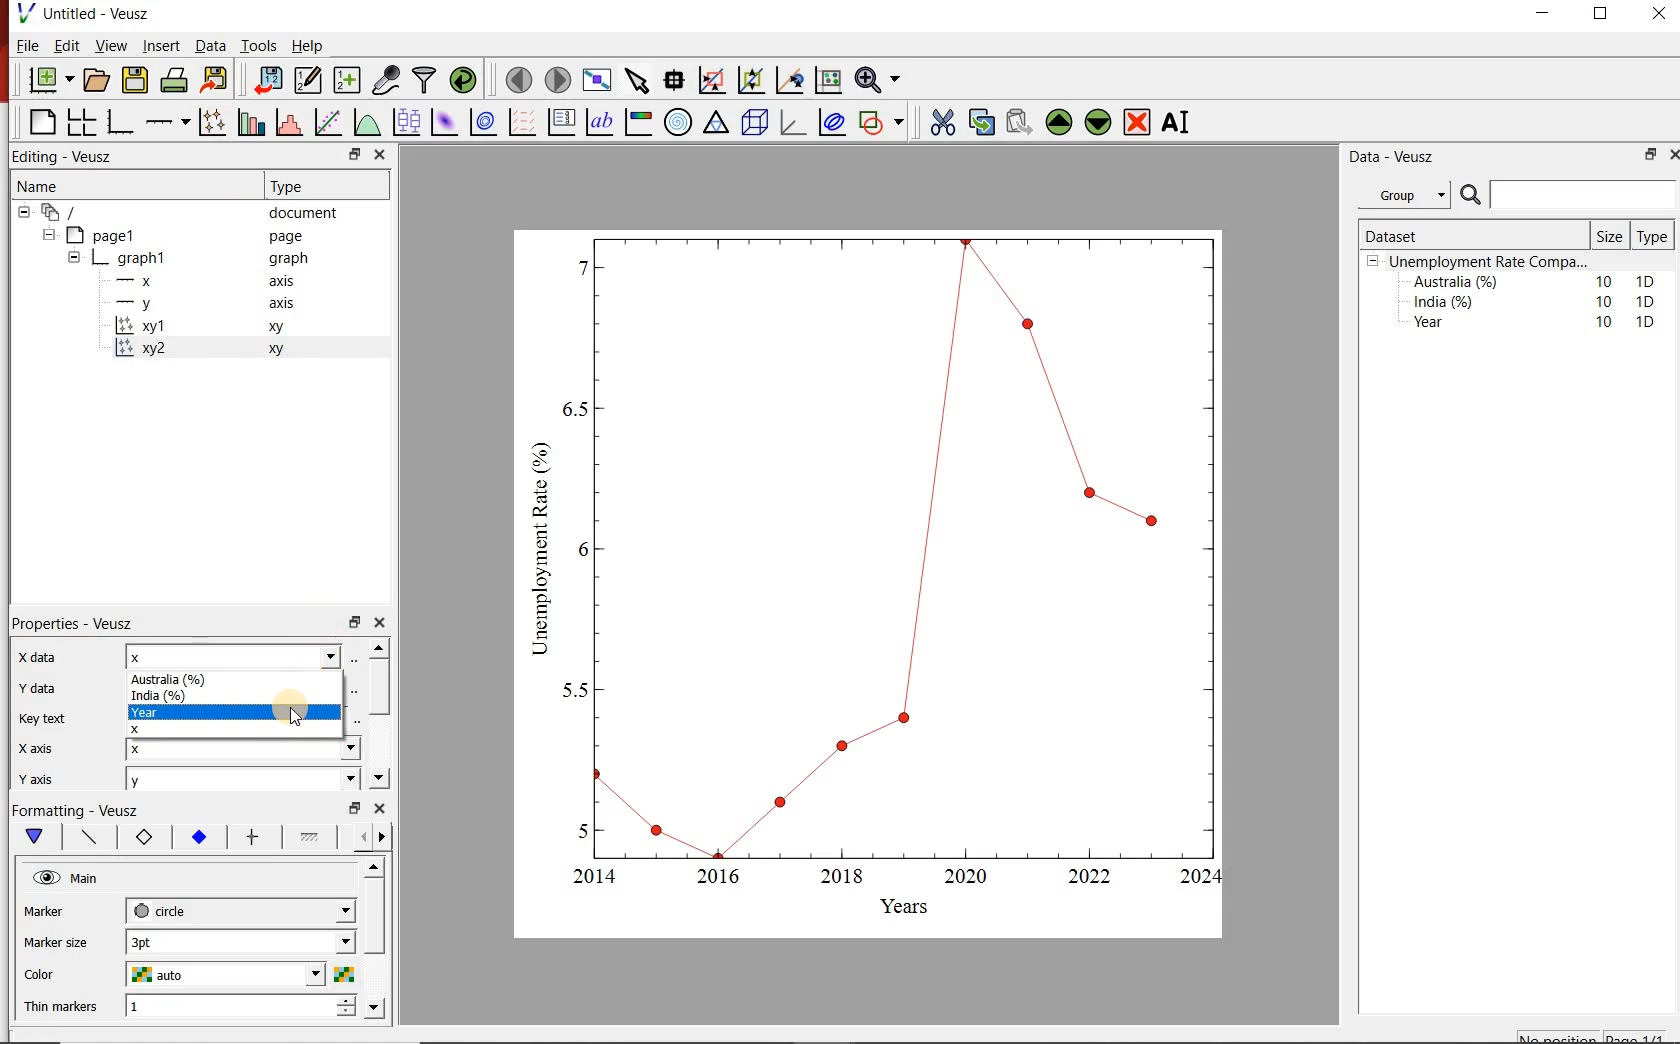 The height and width of the screenshot is (1044, 1680). I want to click on Help, so click(308, 46).